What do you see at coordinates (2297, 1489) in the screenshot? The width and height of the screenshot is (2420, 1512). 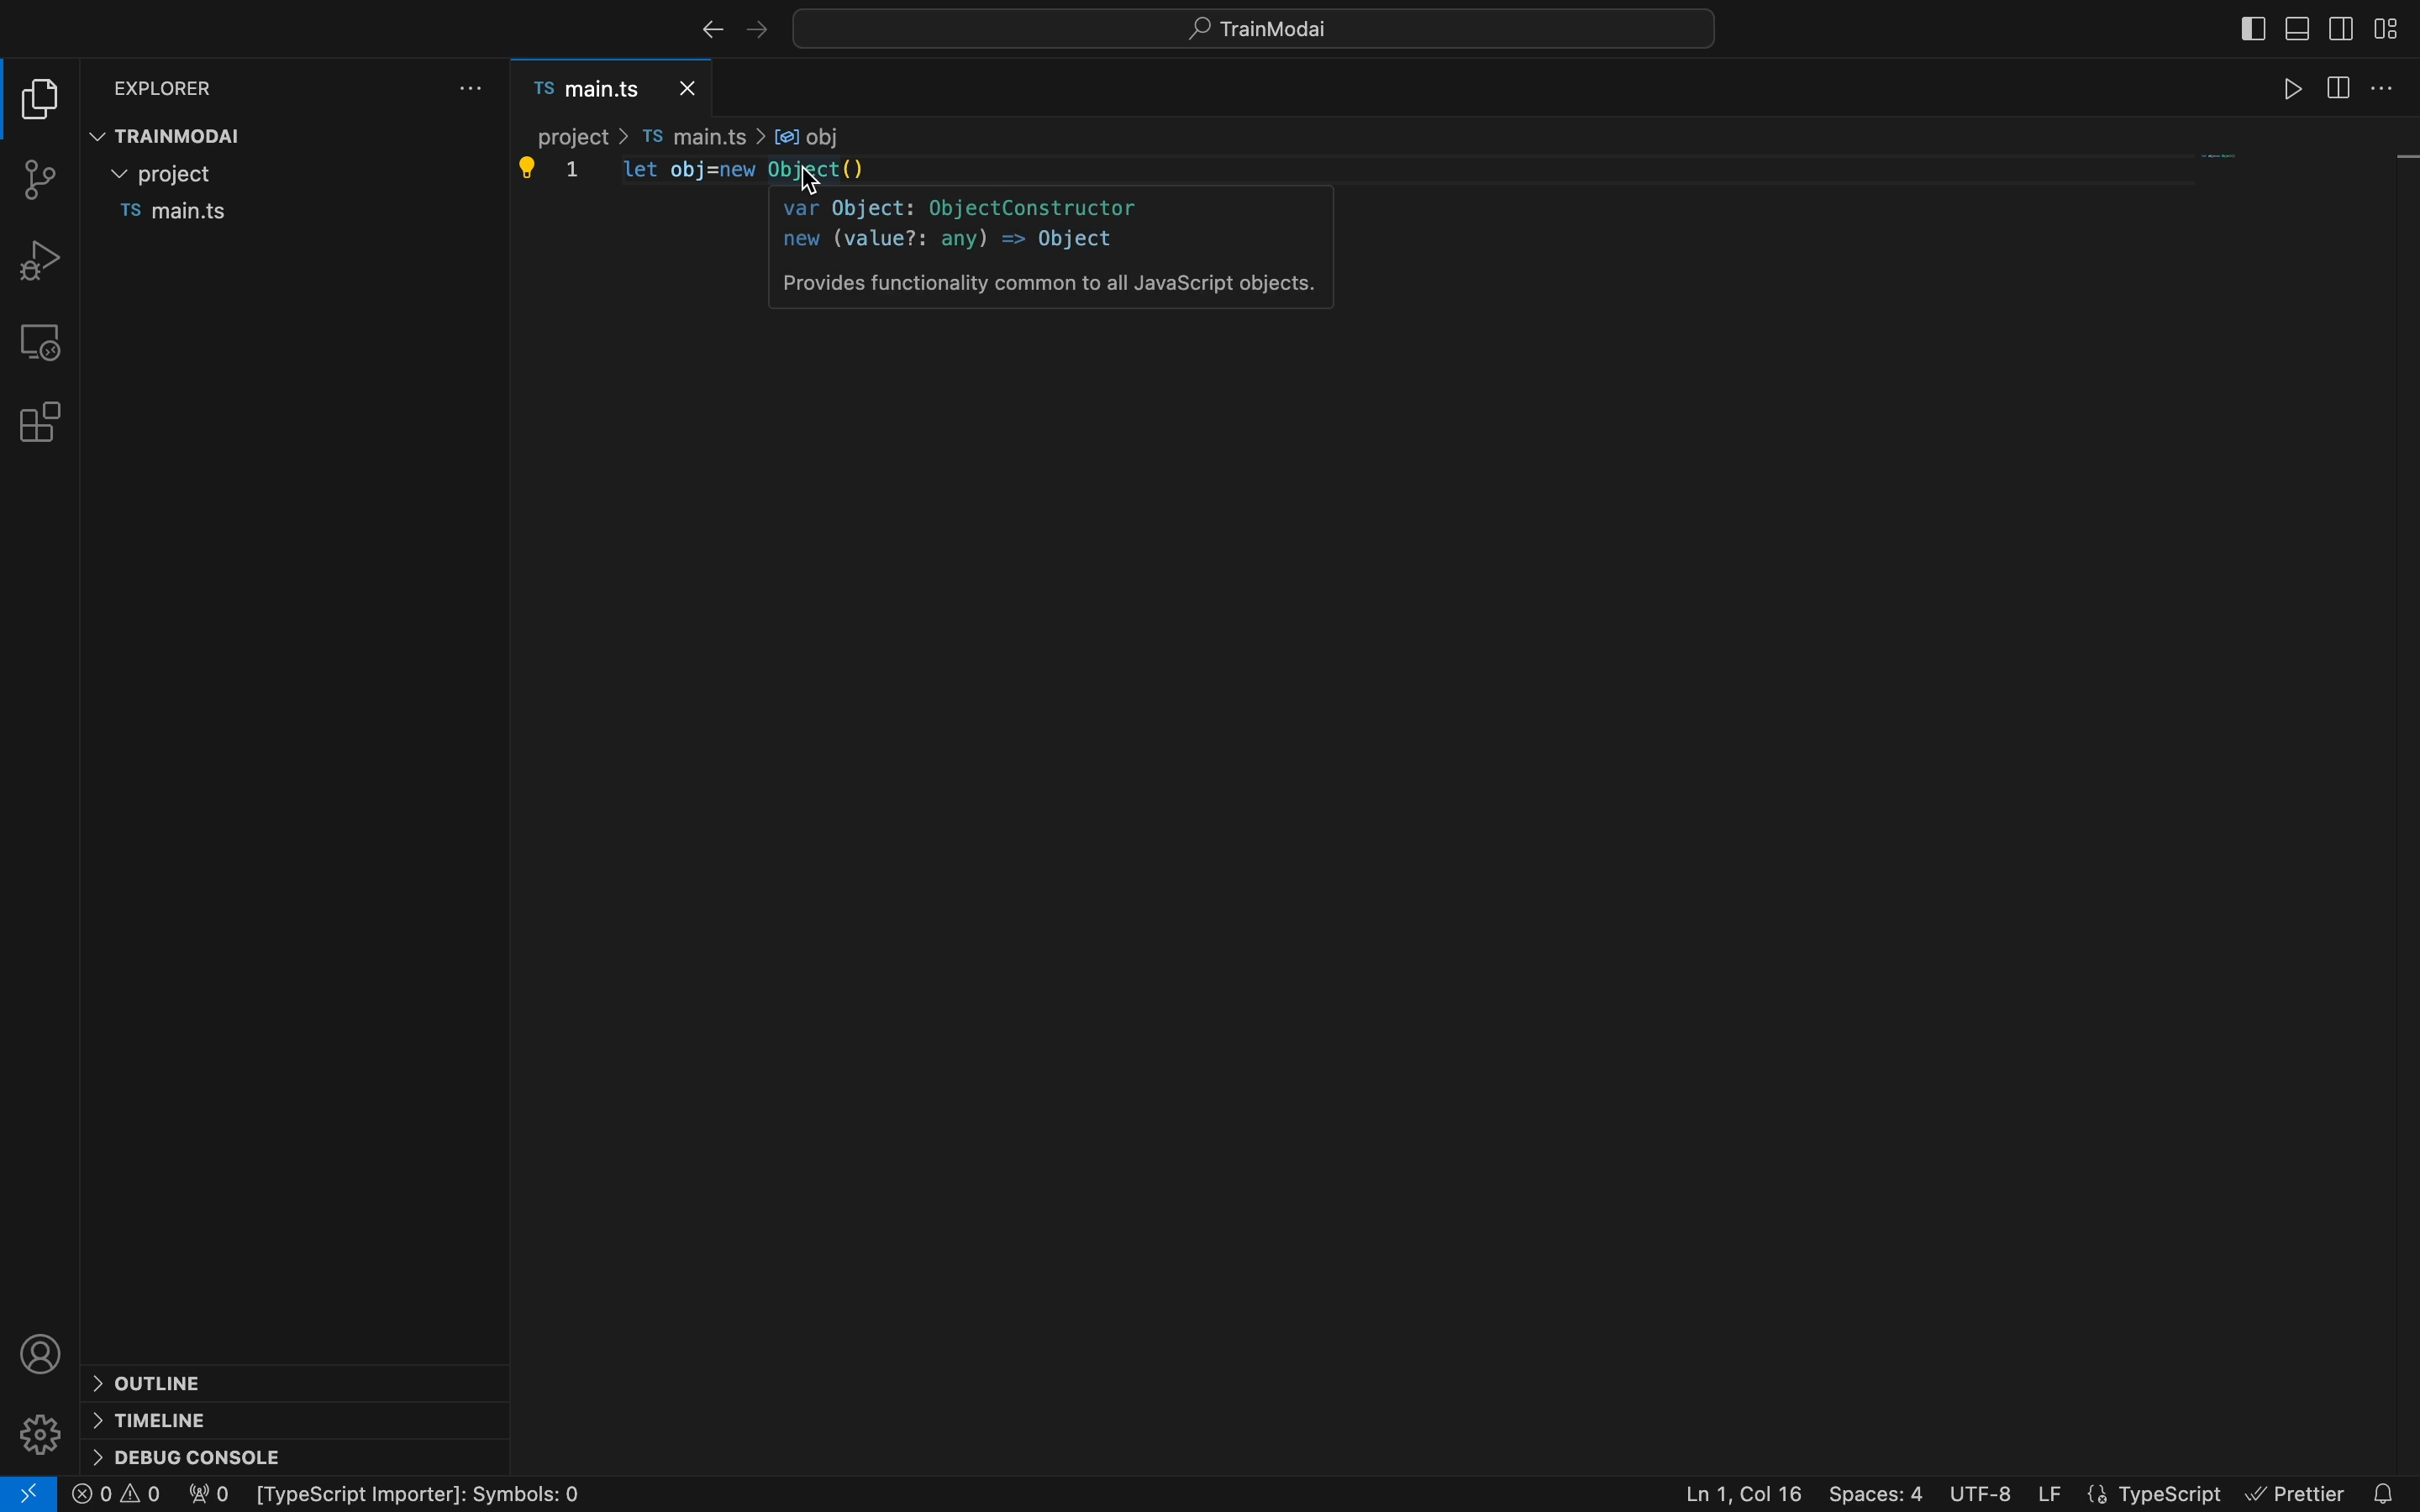 I see `Prettier` at bounding box center [2297, 1489].